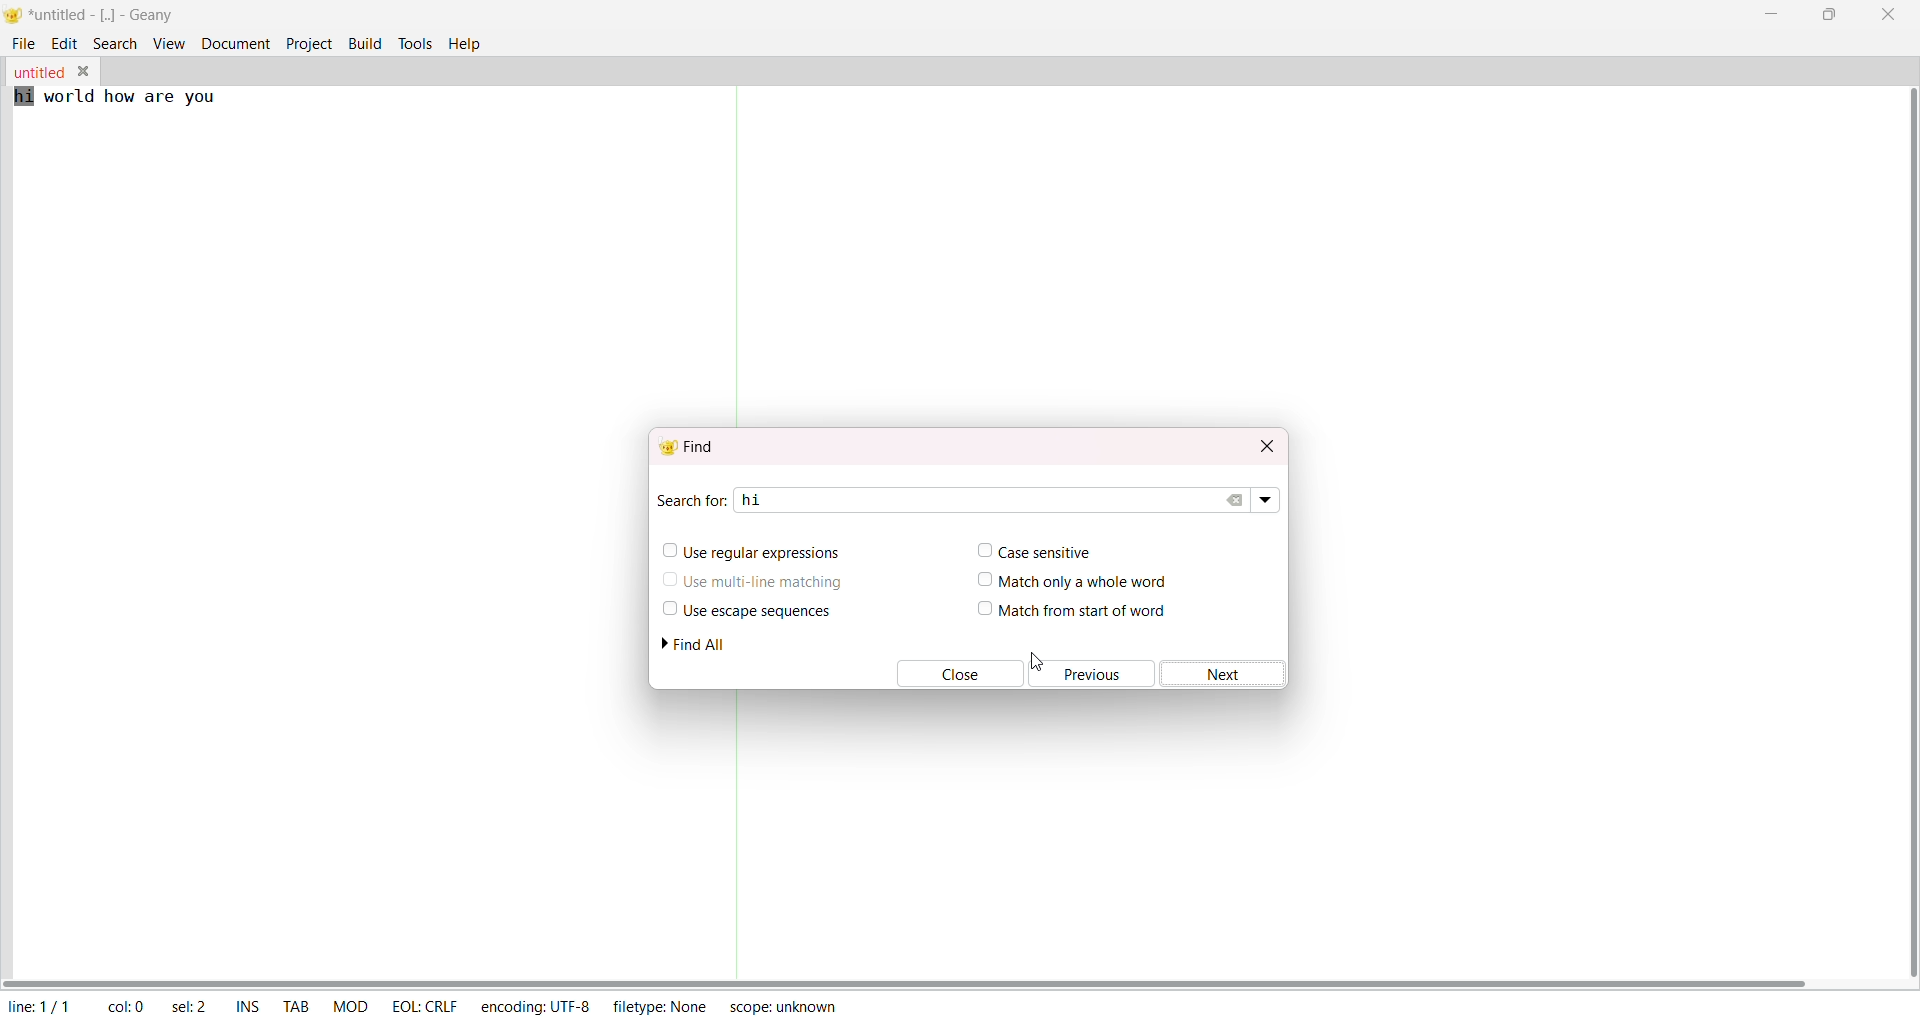 This screenshot has height=1018, width=1920. I want to click on view, so click(170, 43).